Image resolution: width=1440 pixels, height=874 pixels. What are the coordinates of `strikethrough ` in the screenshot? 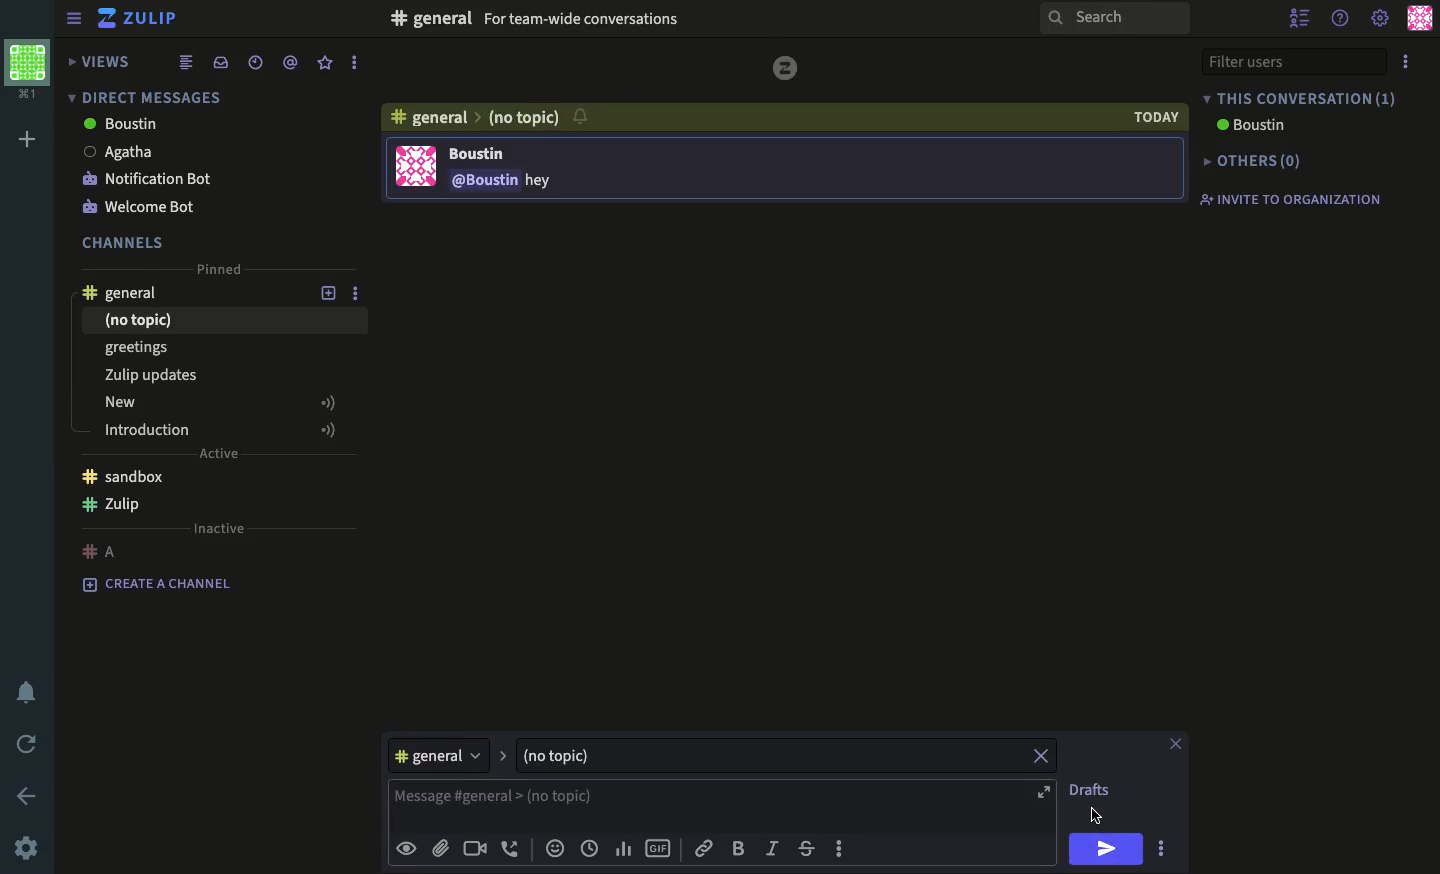 It's located at (807, 849).